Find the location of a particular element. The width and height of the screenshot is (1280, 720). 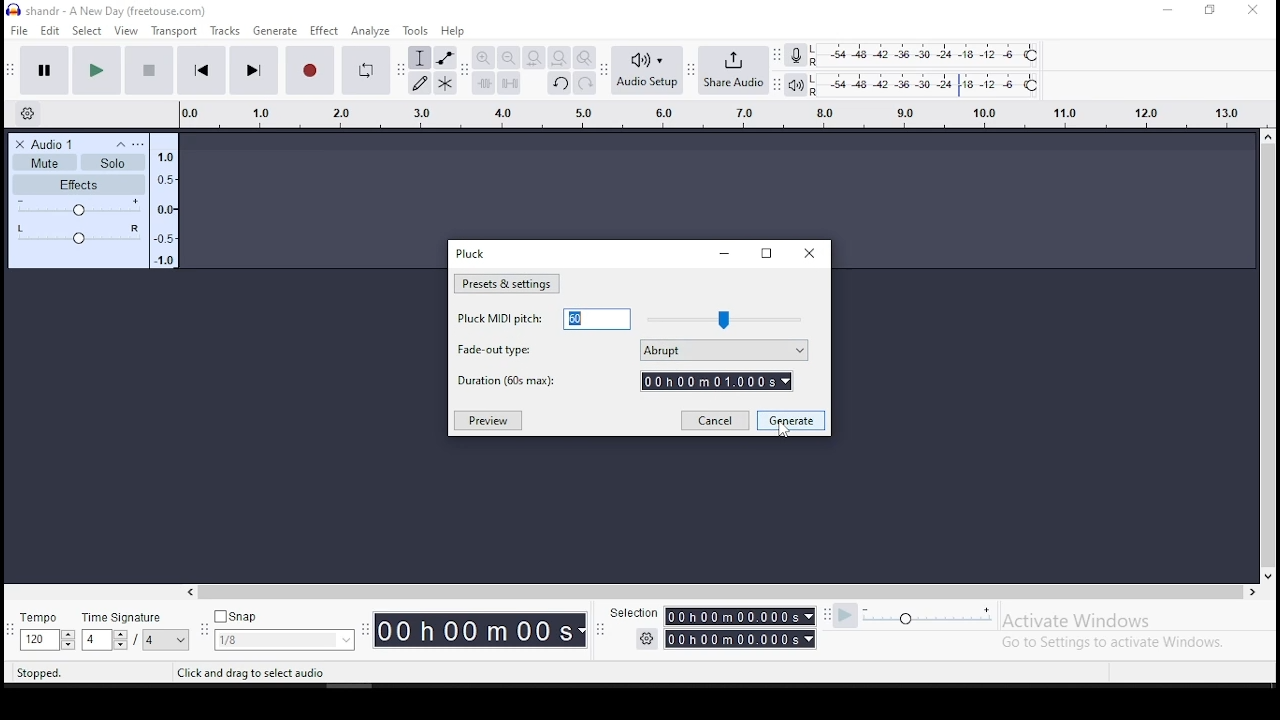

share audio is located at coordinates (733, 69).